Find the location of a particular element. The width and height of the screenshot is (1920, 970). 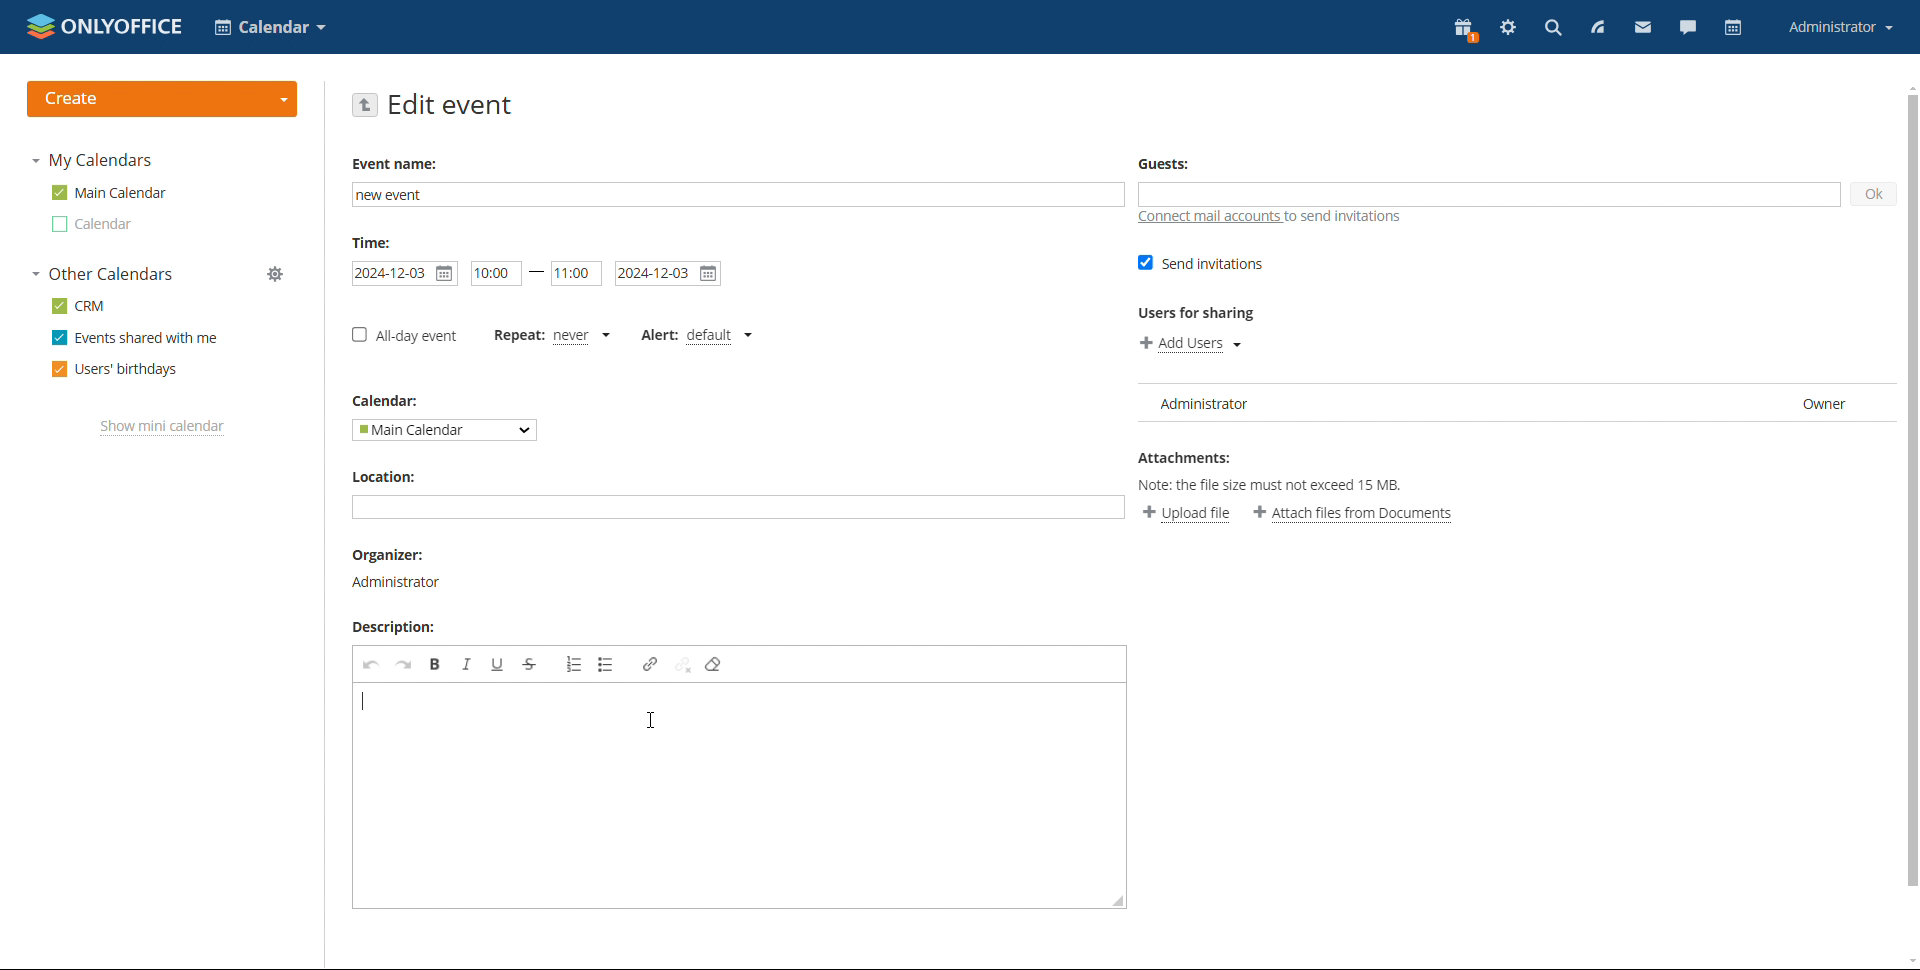

users' birthdays is located at coordinates (115, 370).